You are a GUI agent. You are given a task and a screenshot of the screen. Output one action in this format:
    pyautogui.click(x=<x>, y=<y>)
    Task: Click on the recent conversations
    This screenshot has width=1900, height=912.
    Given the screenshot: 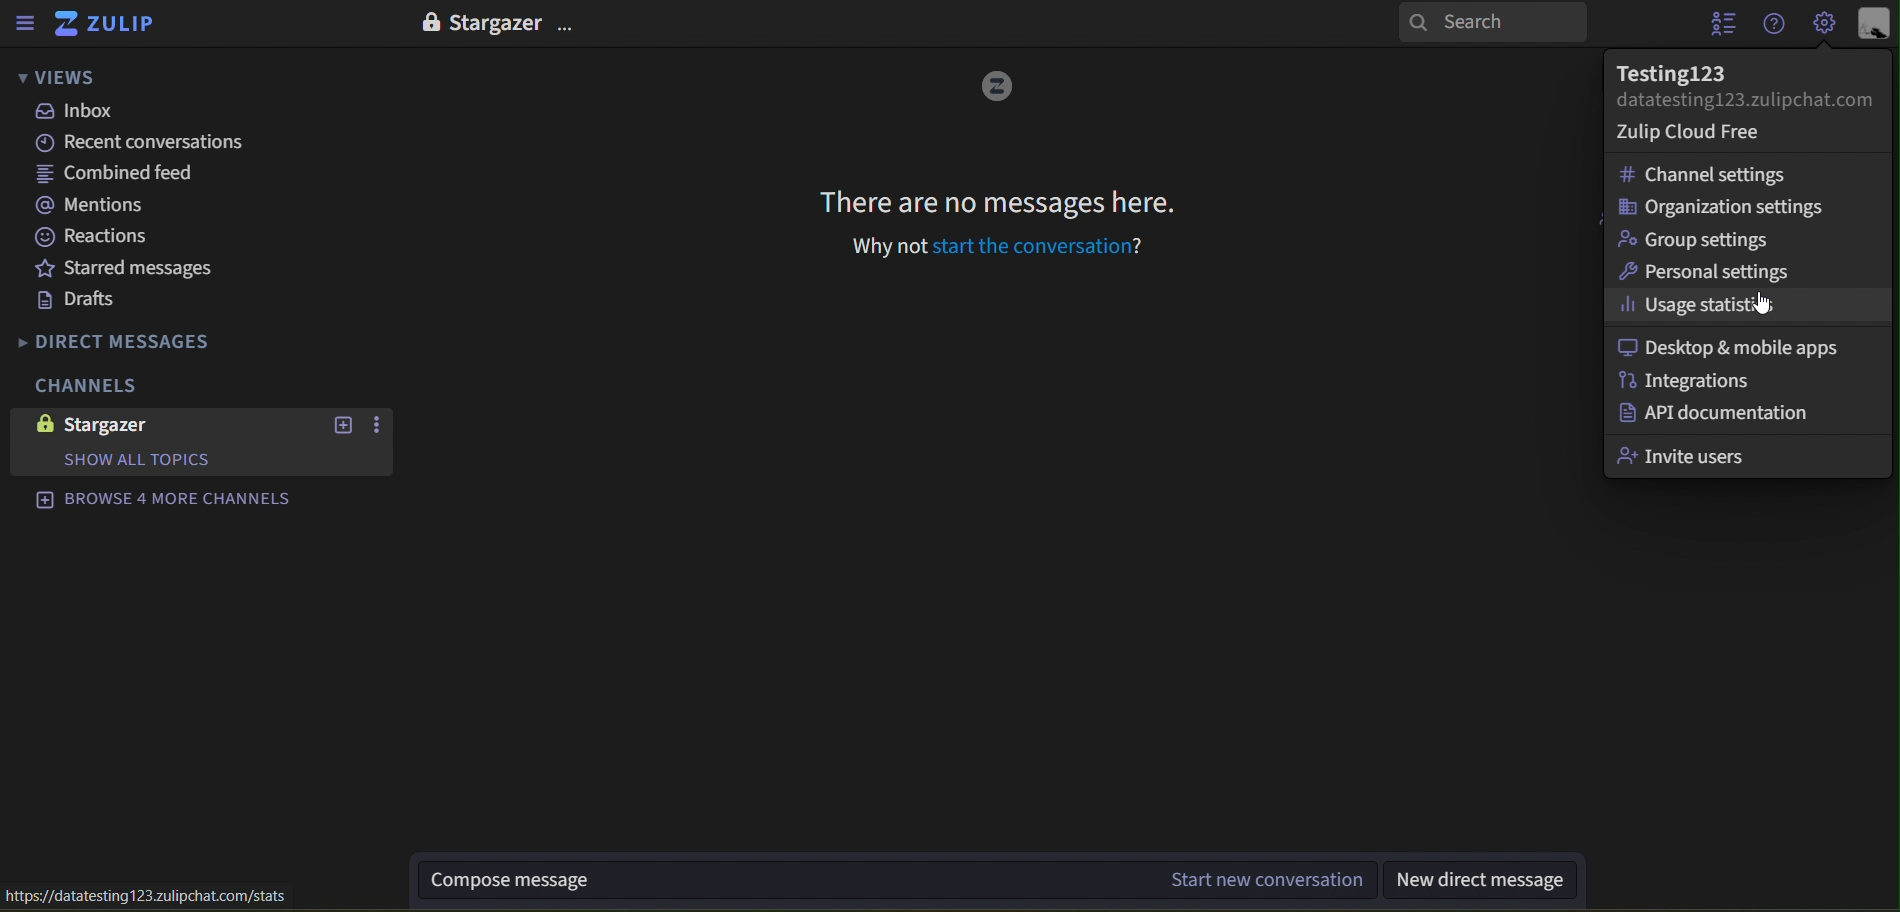 What is the action you would take?
    pyautogui.click(x=147, y=143)
    